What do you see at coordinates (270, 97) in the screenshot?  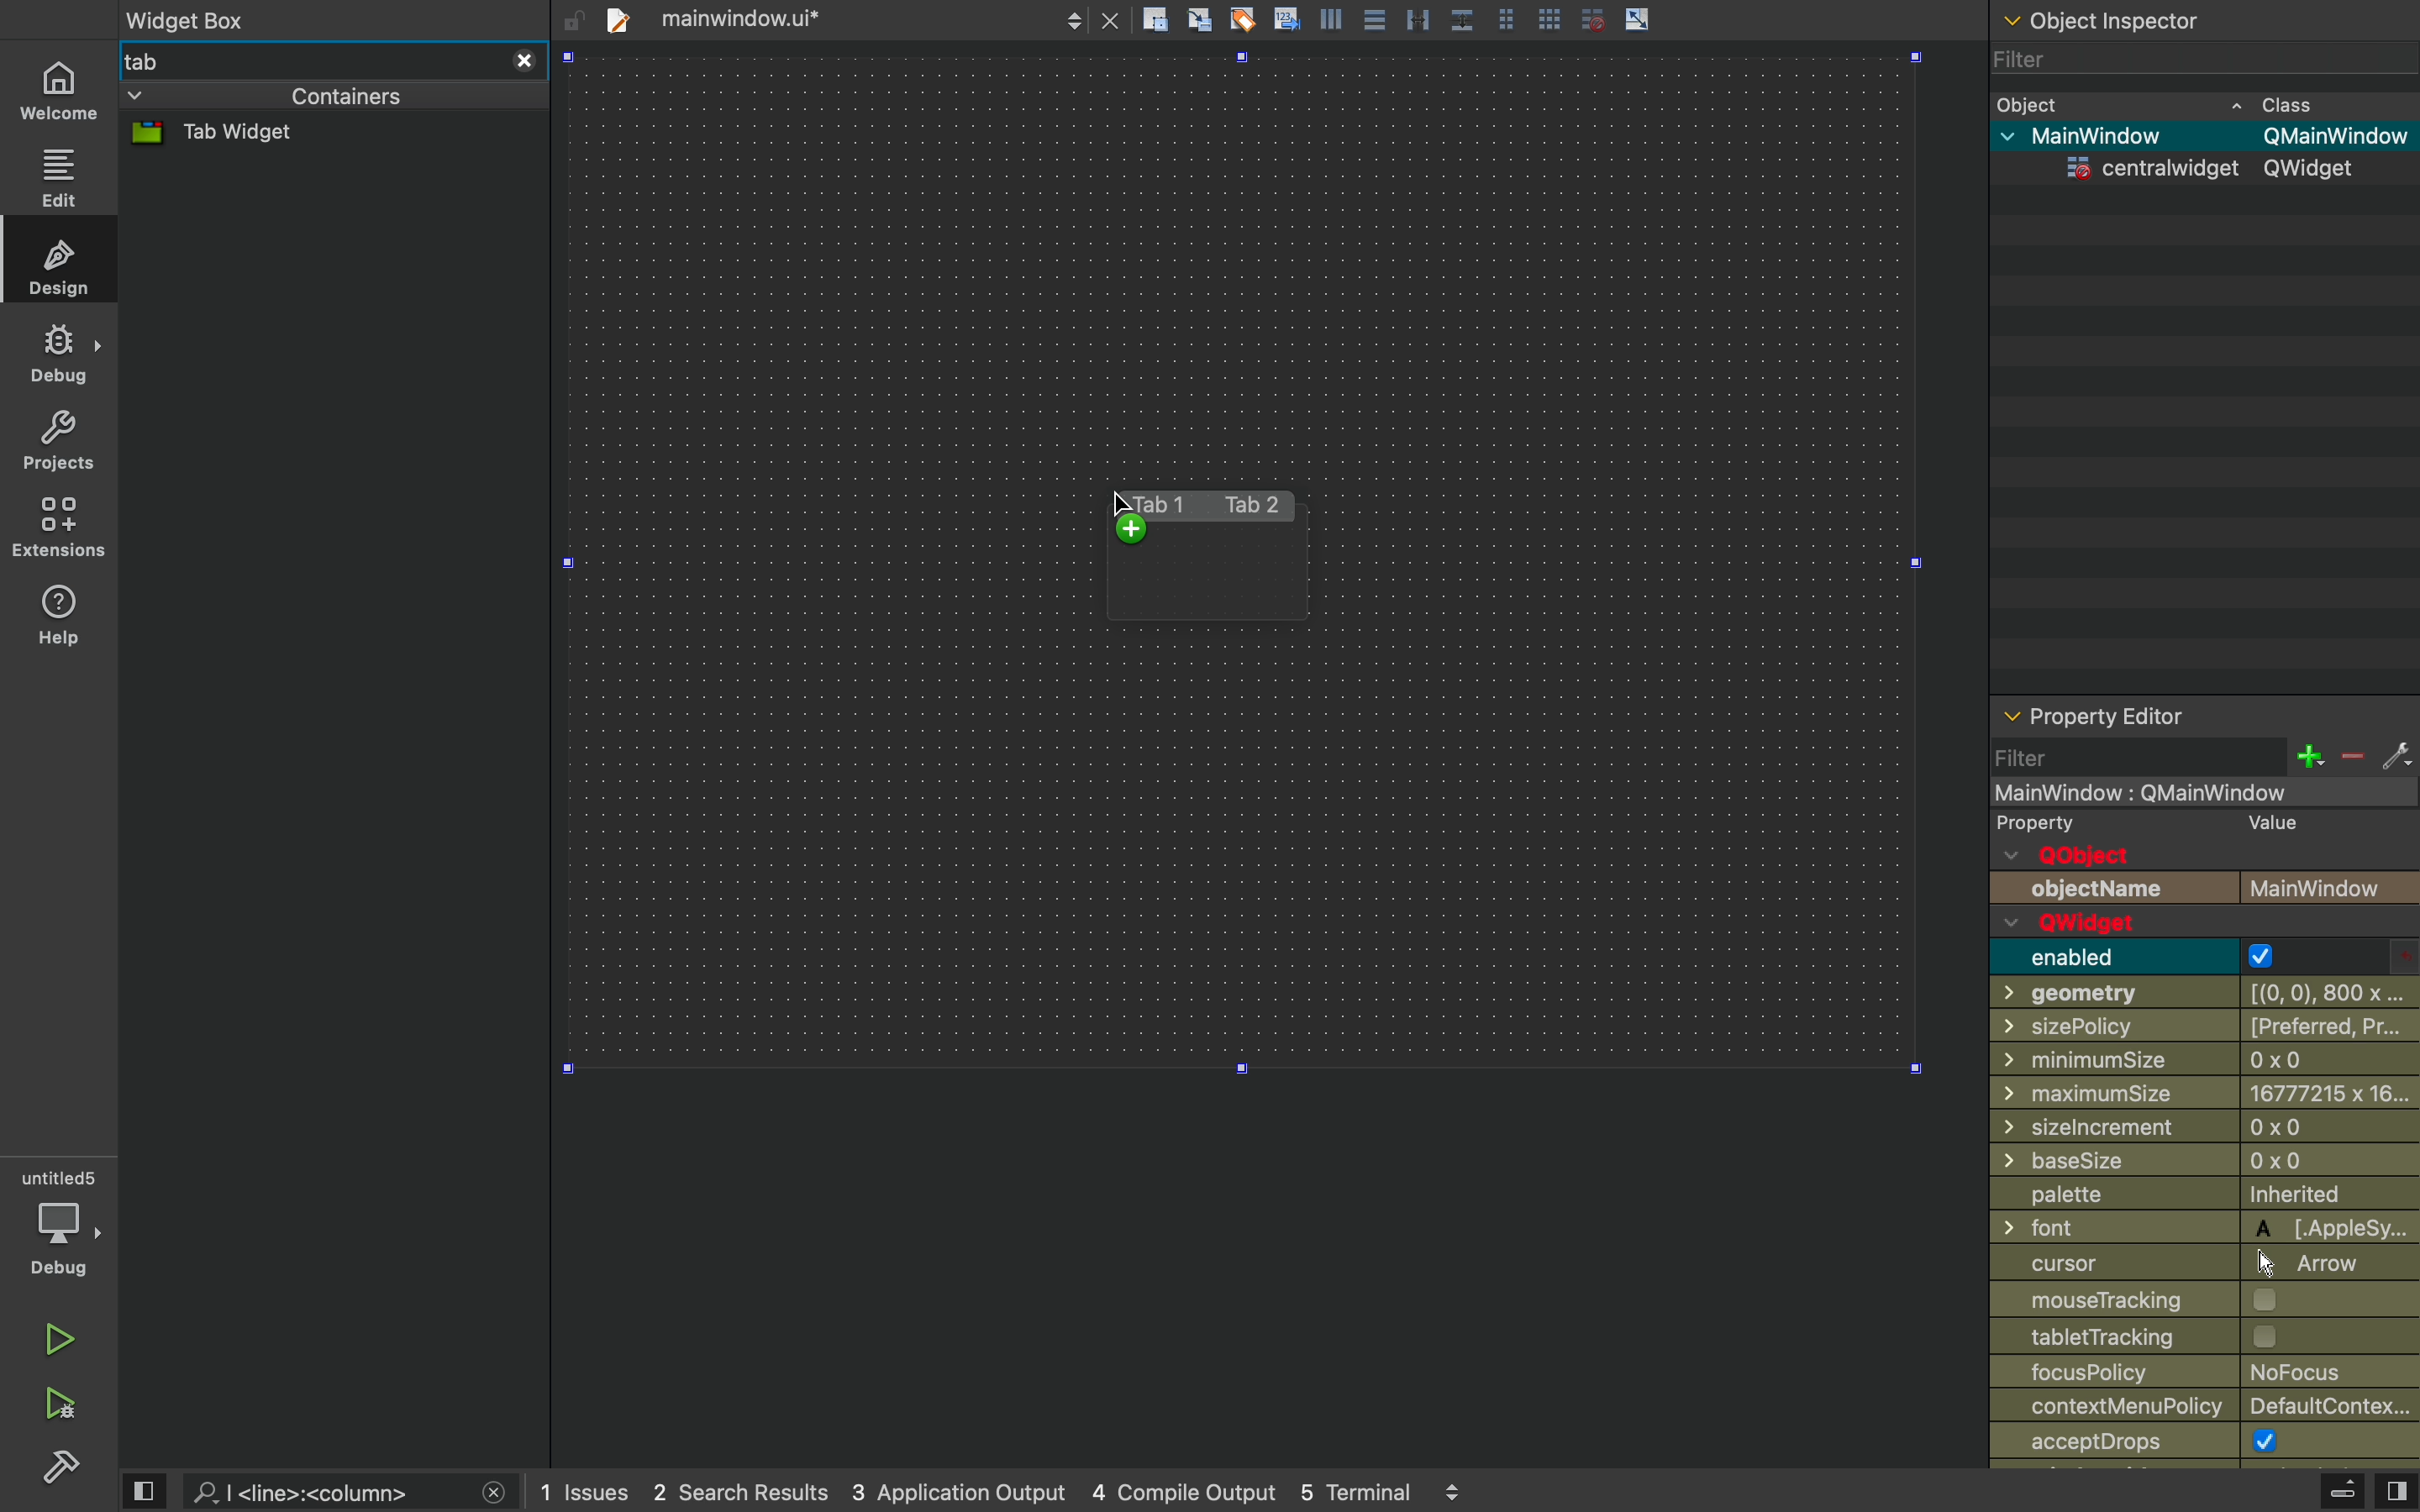 I see `containers` at bounding box center [270, 97].